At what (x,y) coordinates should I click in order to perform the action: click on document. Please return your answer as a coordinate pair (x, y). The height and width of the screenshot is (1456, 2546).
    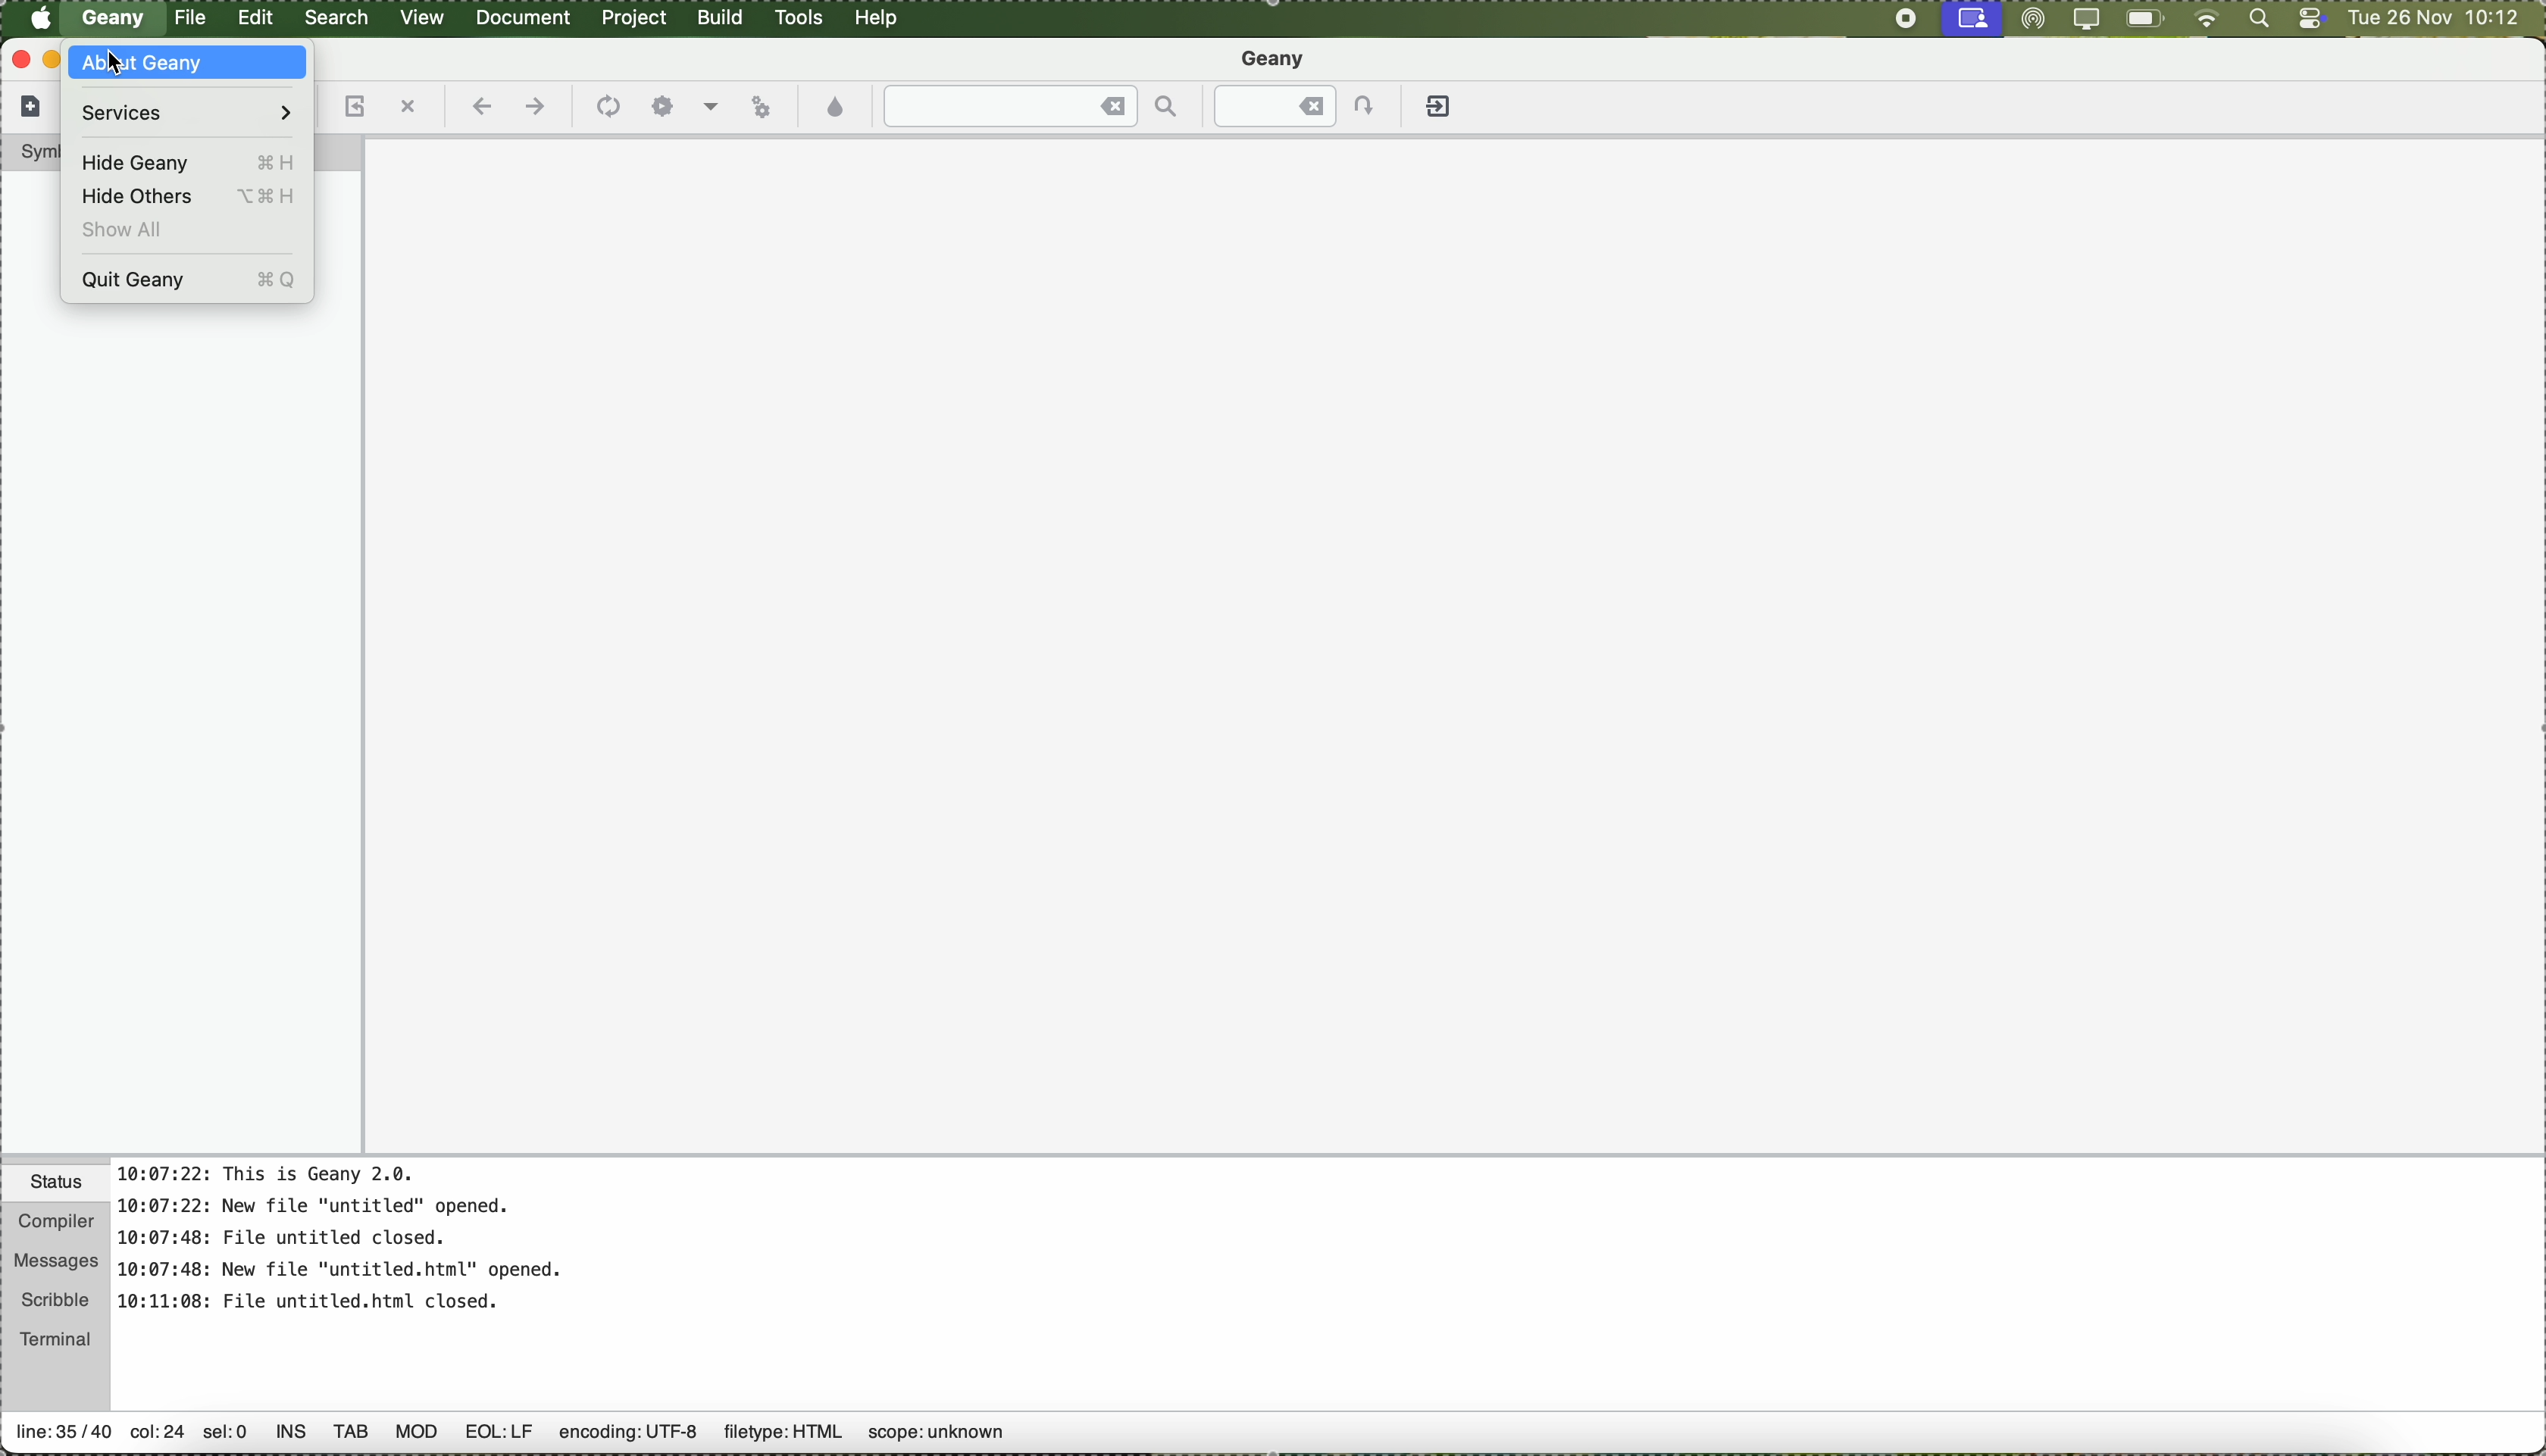
    Looking at the image, I should click on (530, 19).